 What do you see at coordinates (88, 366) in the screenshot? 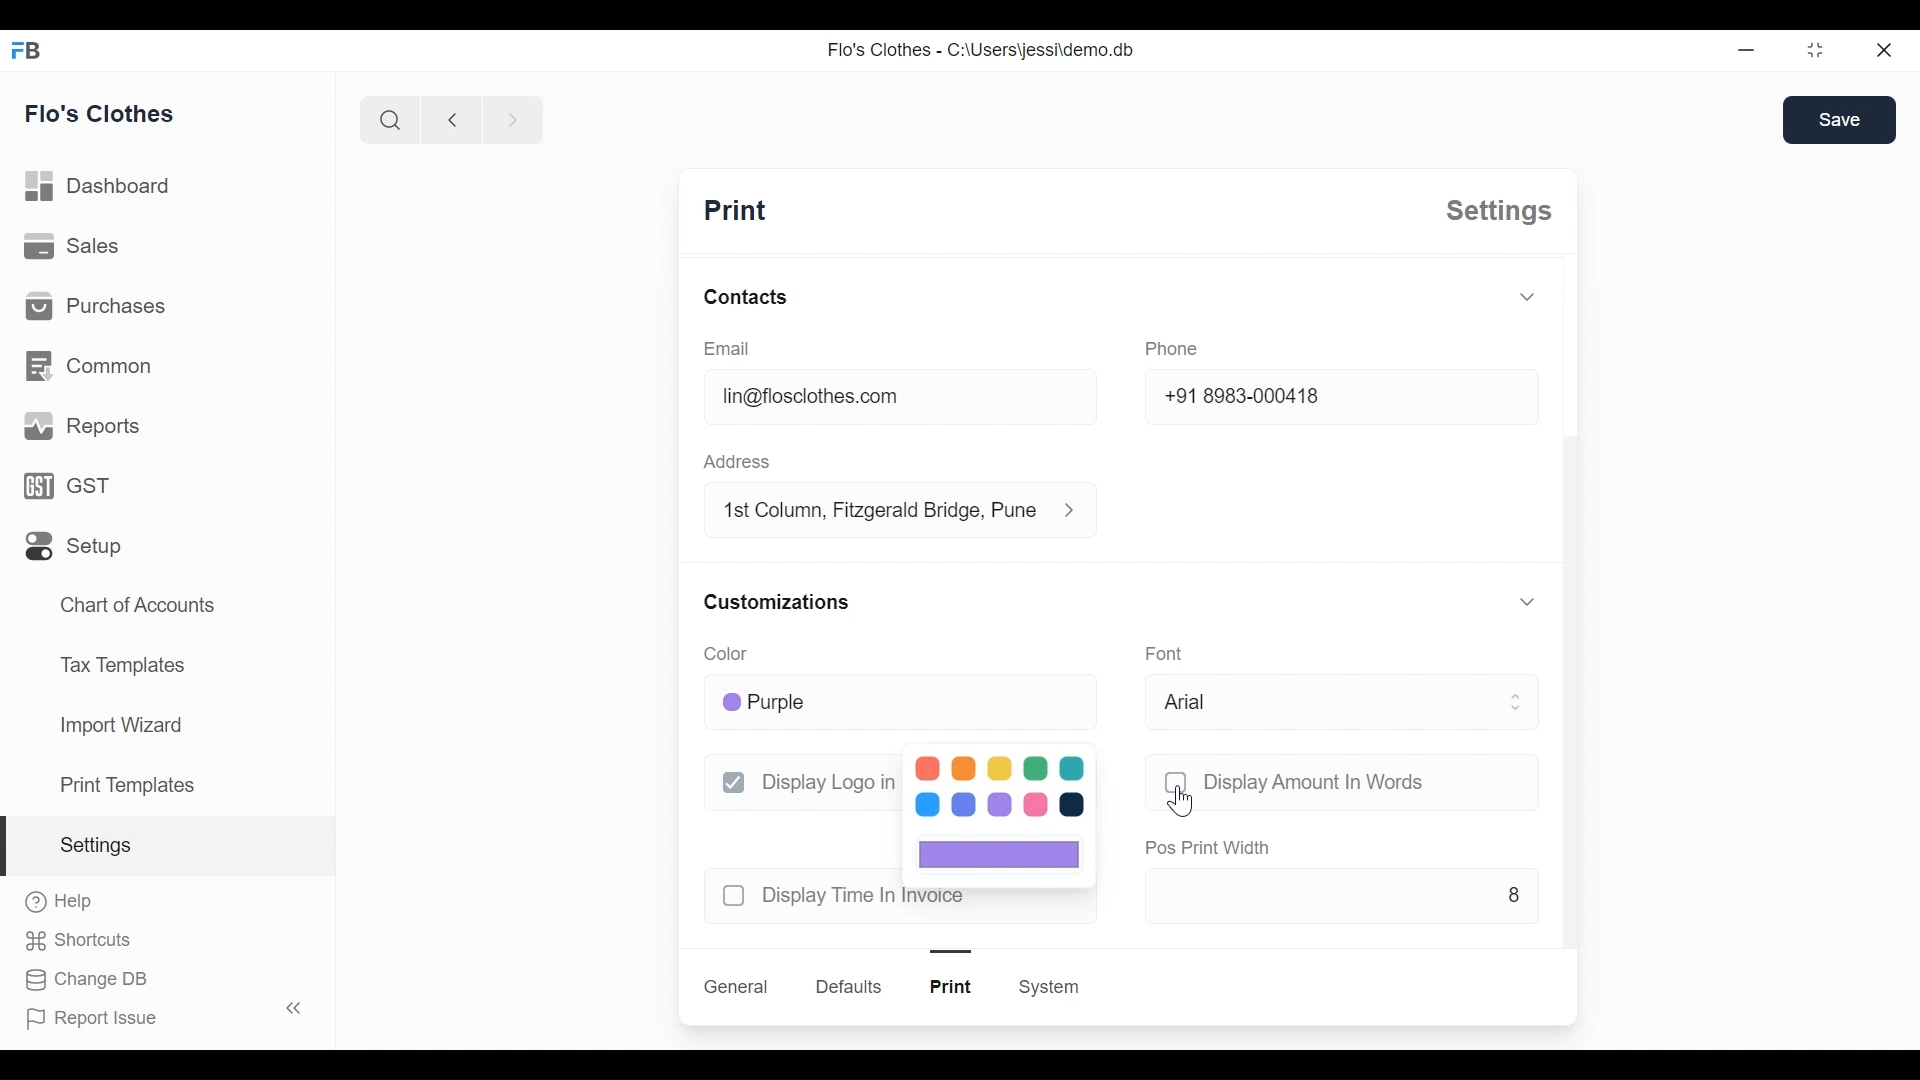
I see `common` at bounding box center [88, 366].